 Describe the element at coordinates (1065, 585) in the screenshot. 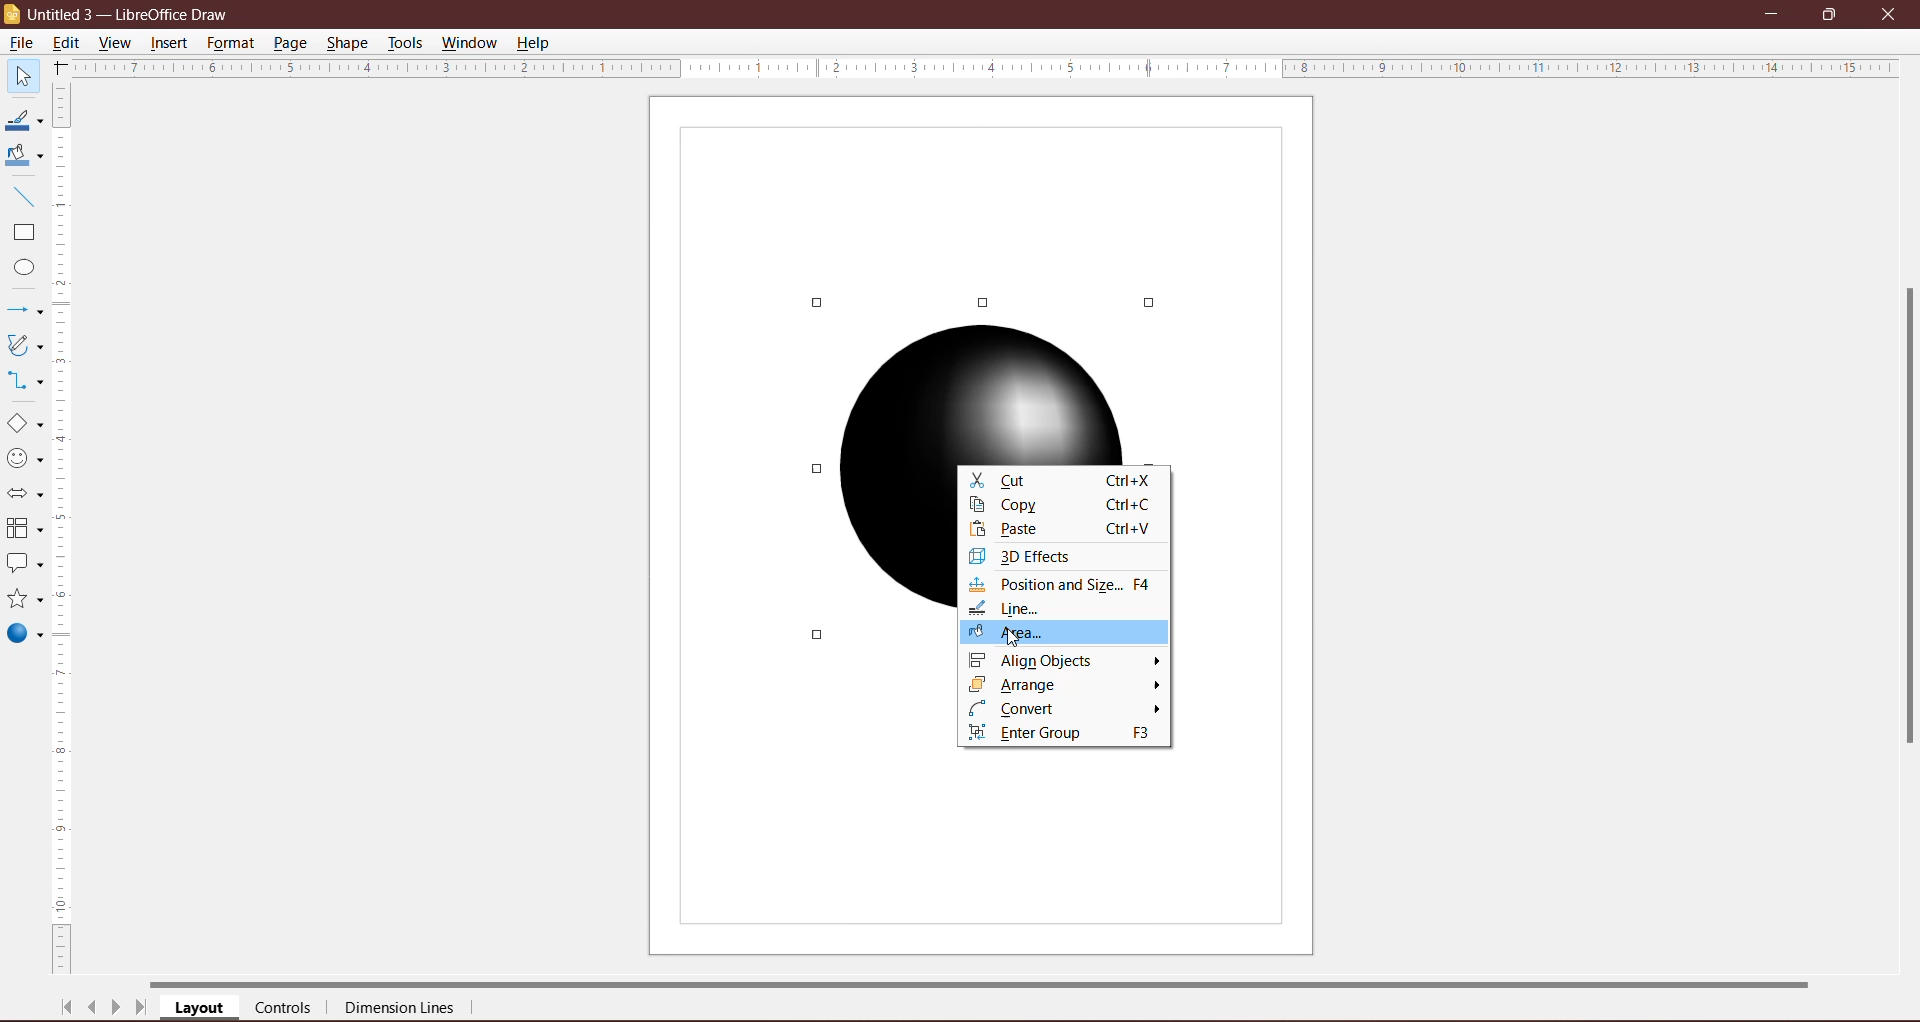

I see `Position and Size` at that location.